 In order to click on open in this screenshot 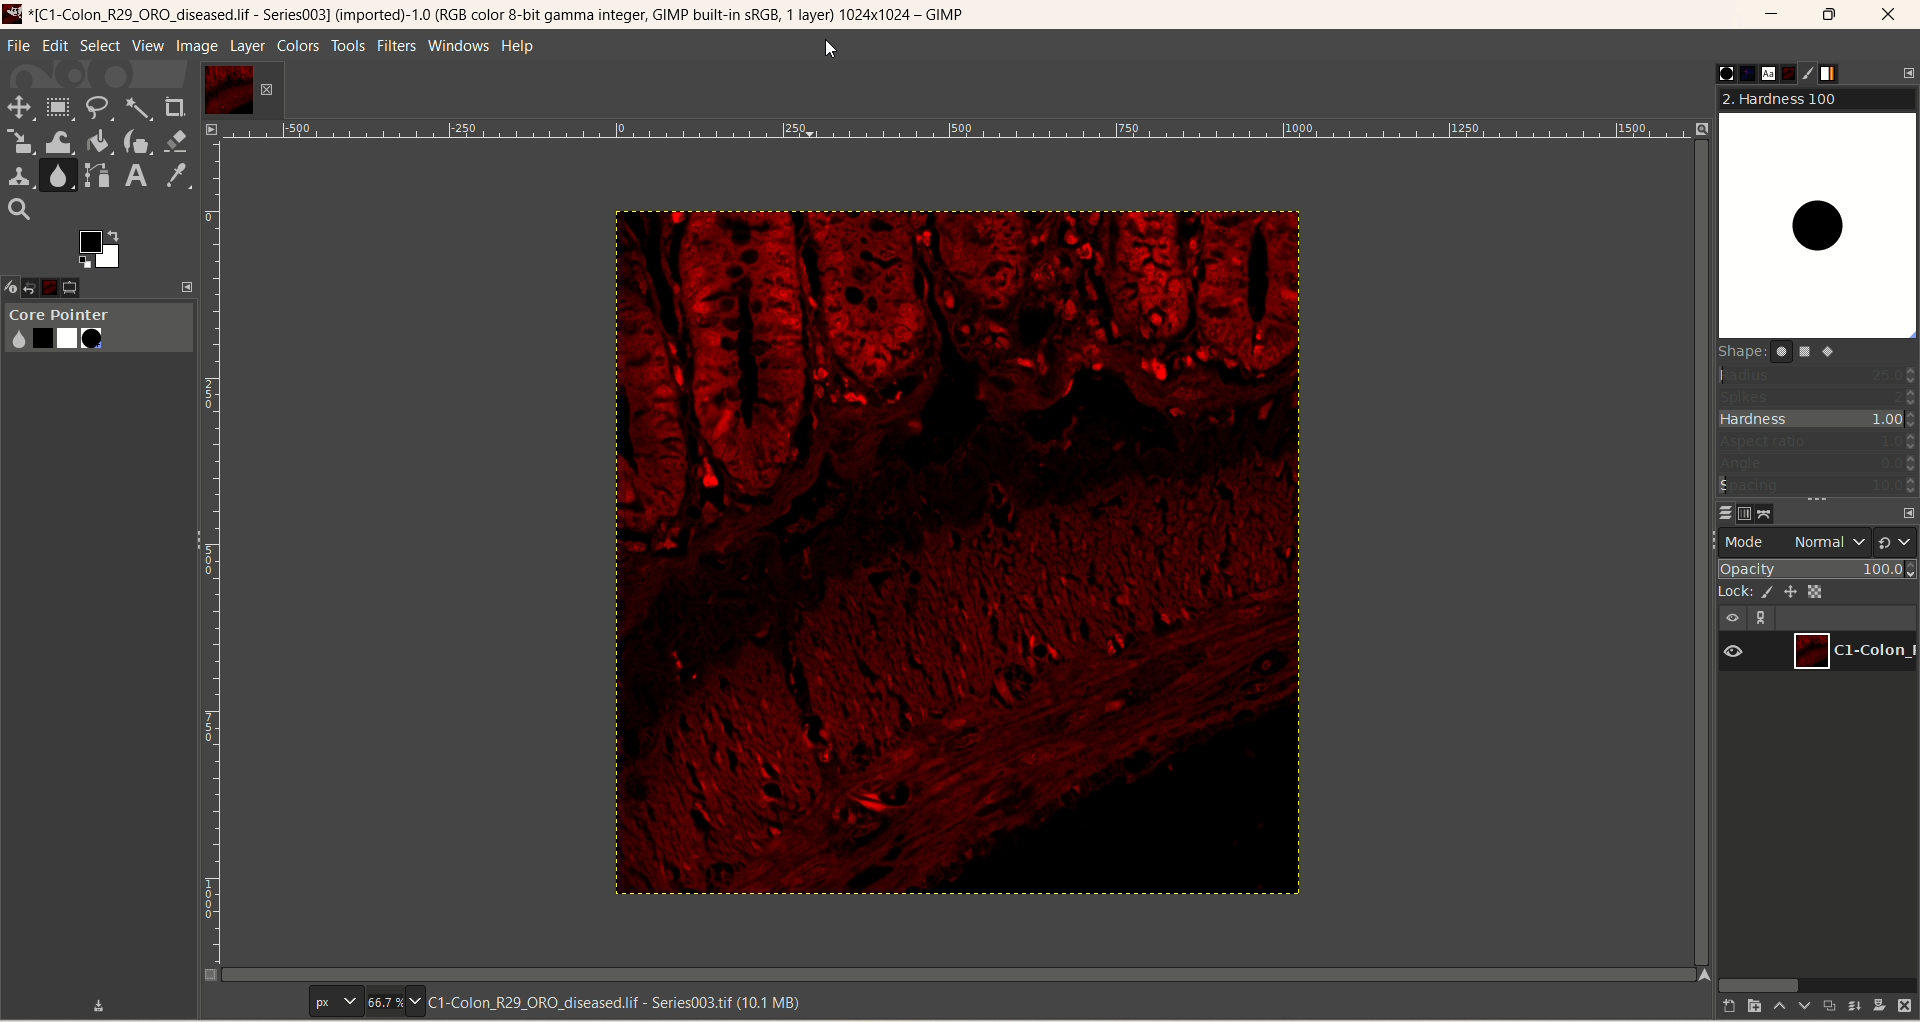, I will do `click(39, 285)`.